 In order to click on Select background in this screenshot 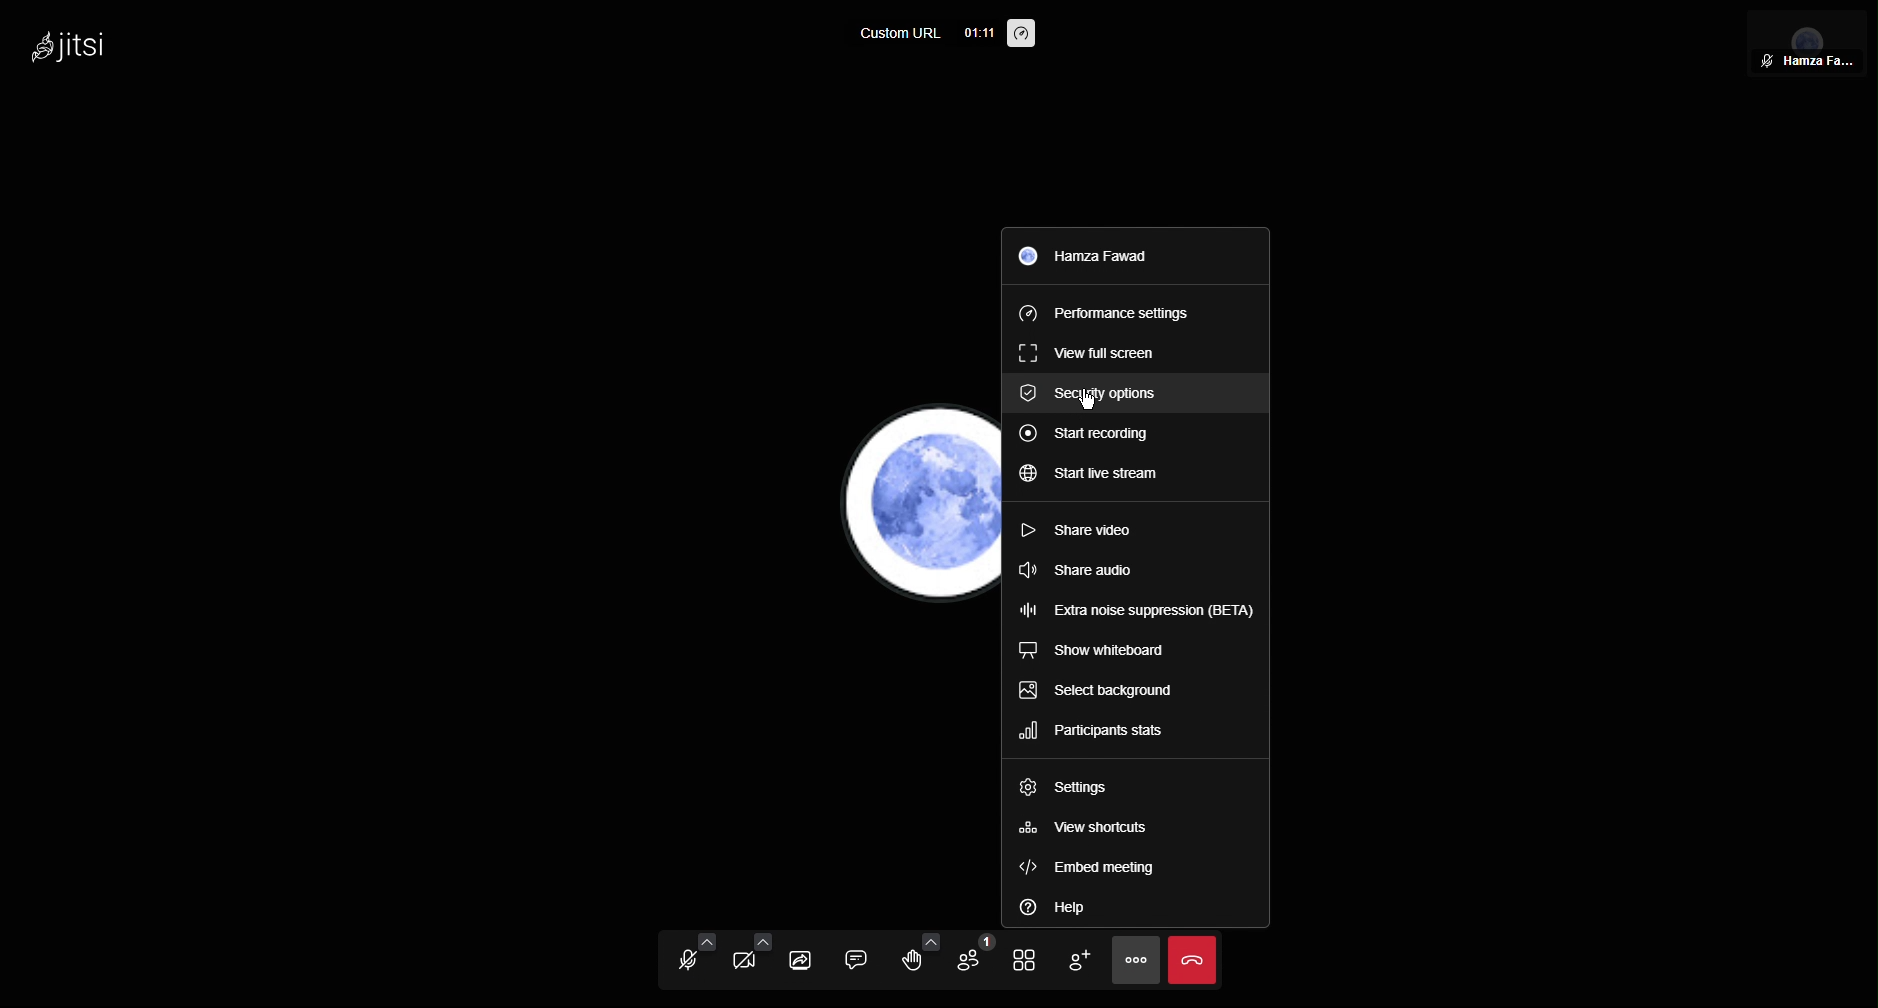, I will do `click(1105, 691)`.